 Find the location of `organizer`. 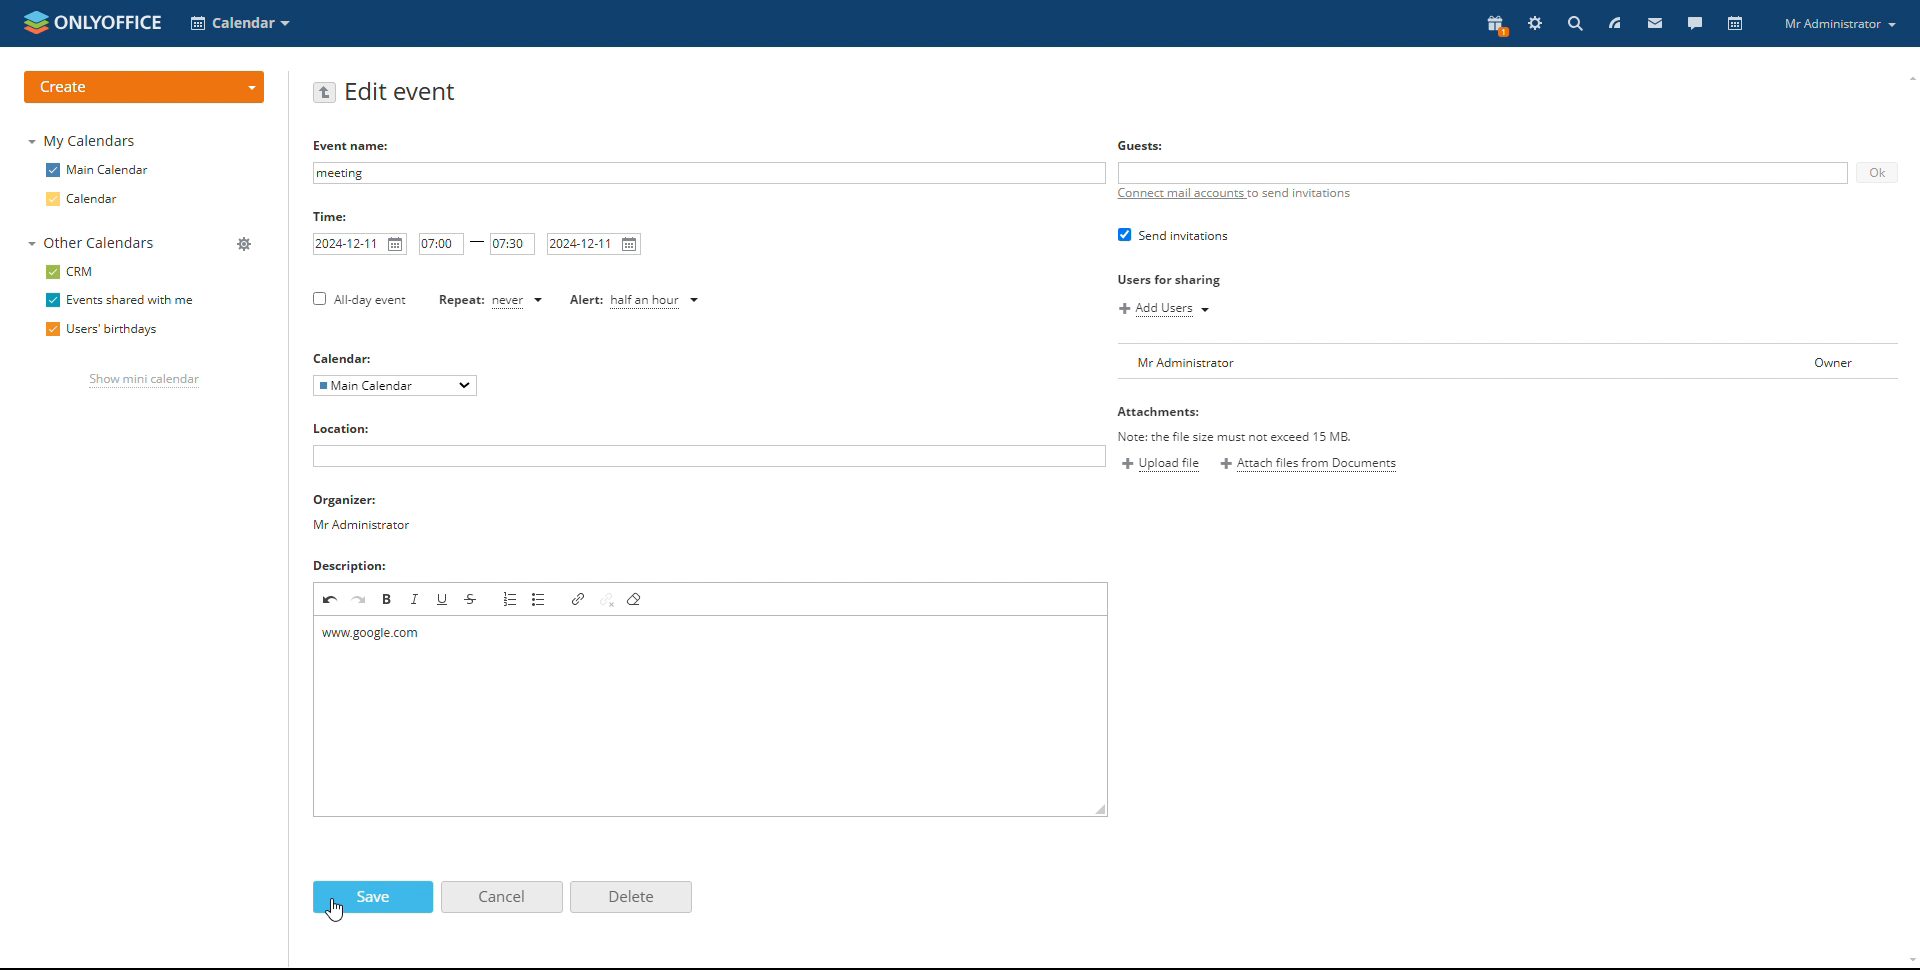

organizer is located at coordinates (366, 514).